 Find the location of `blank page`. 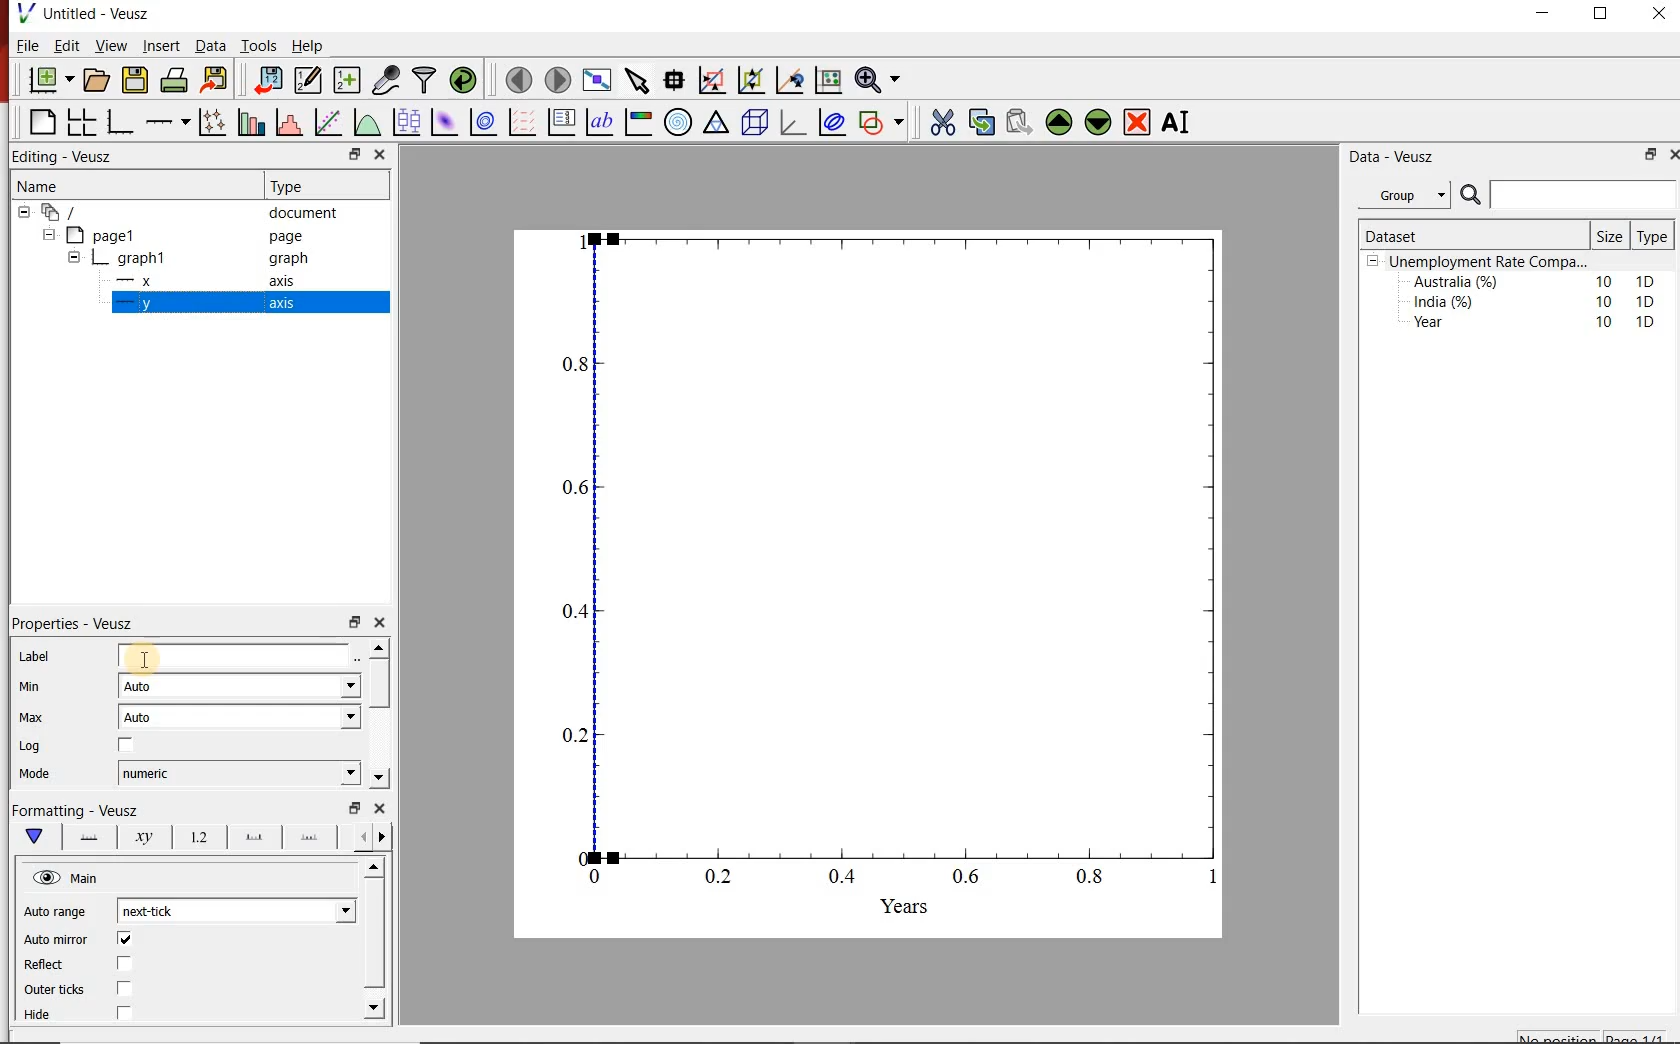

blank page is located at coordinates (41, 120).